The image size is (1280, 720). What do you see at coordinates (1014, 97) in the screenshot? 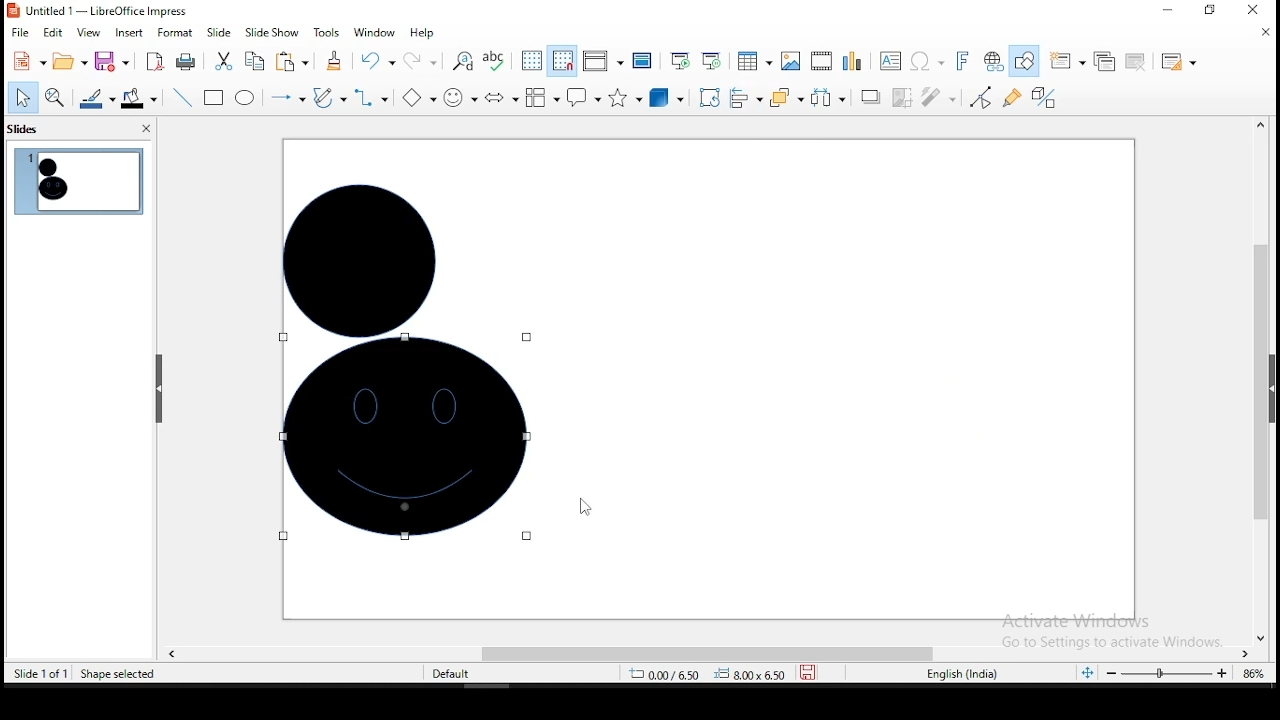
I see `show gluepoint draw functions` at bounding box center [1014, 97].